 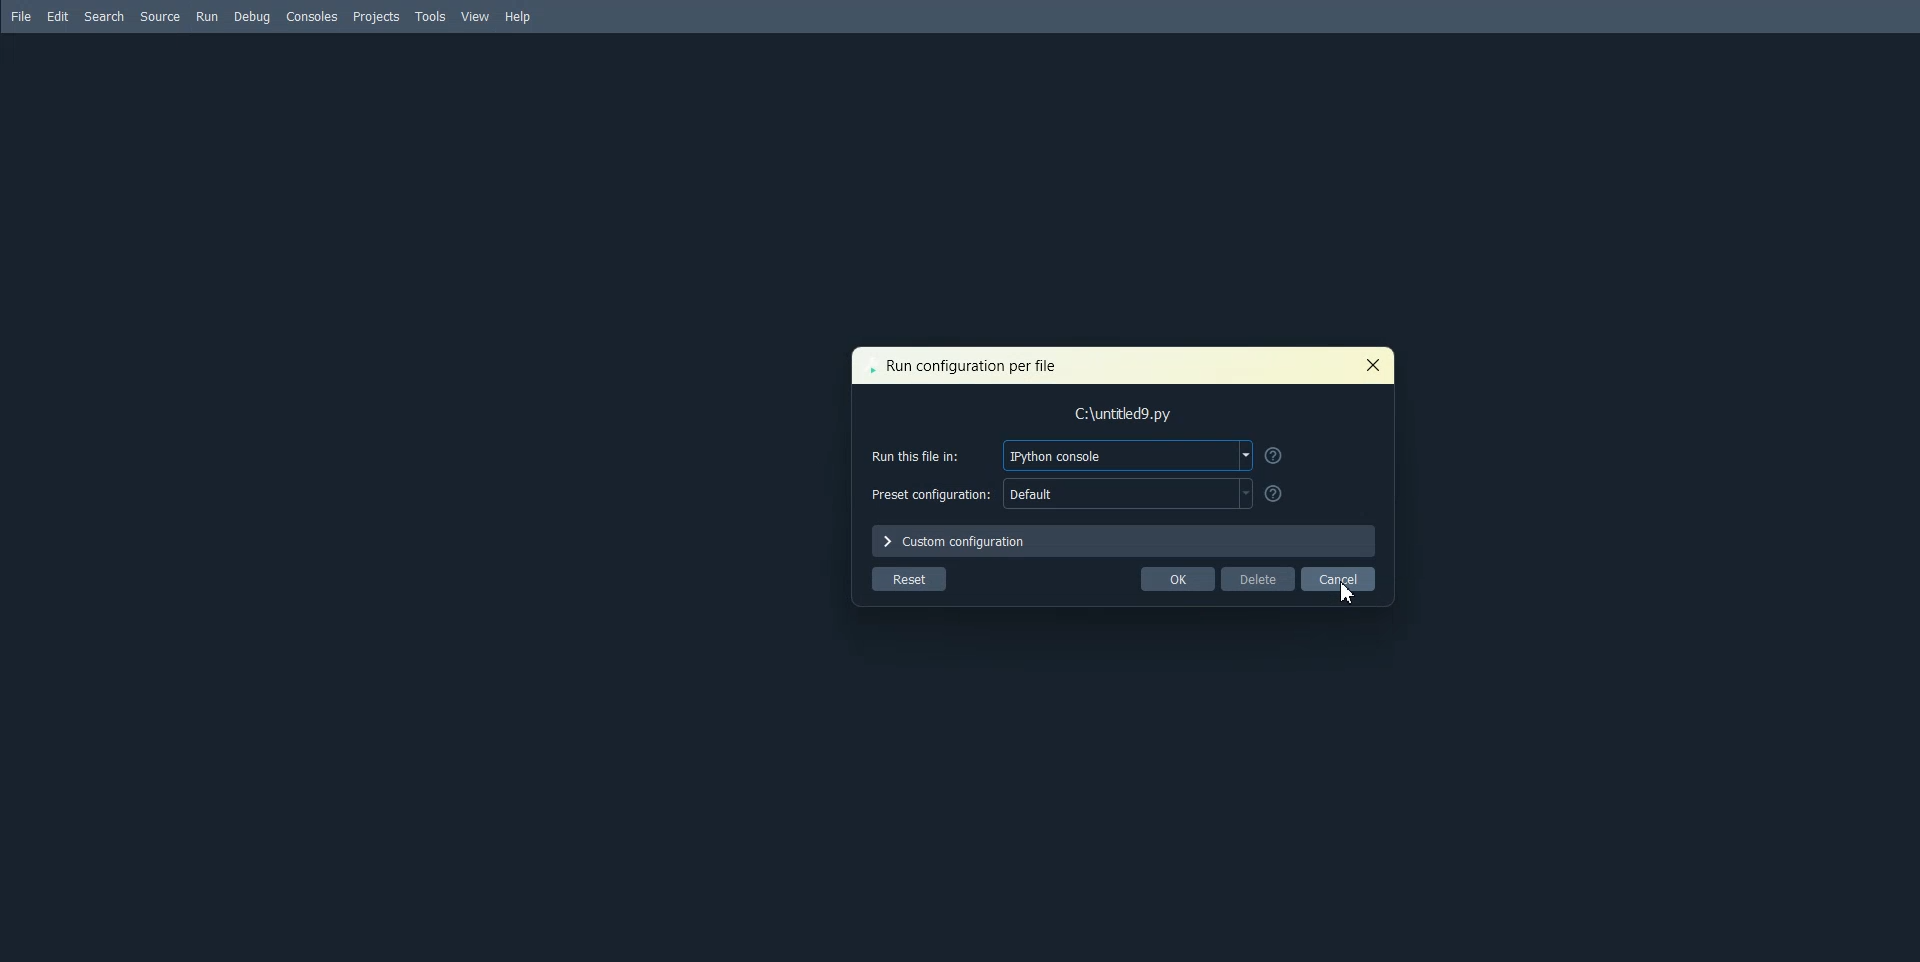 I want to click on File, so click(x=23, y=17).